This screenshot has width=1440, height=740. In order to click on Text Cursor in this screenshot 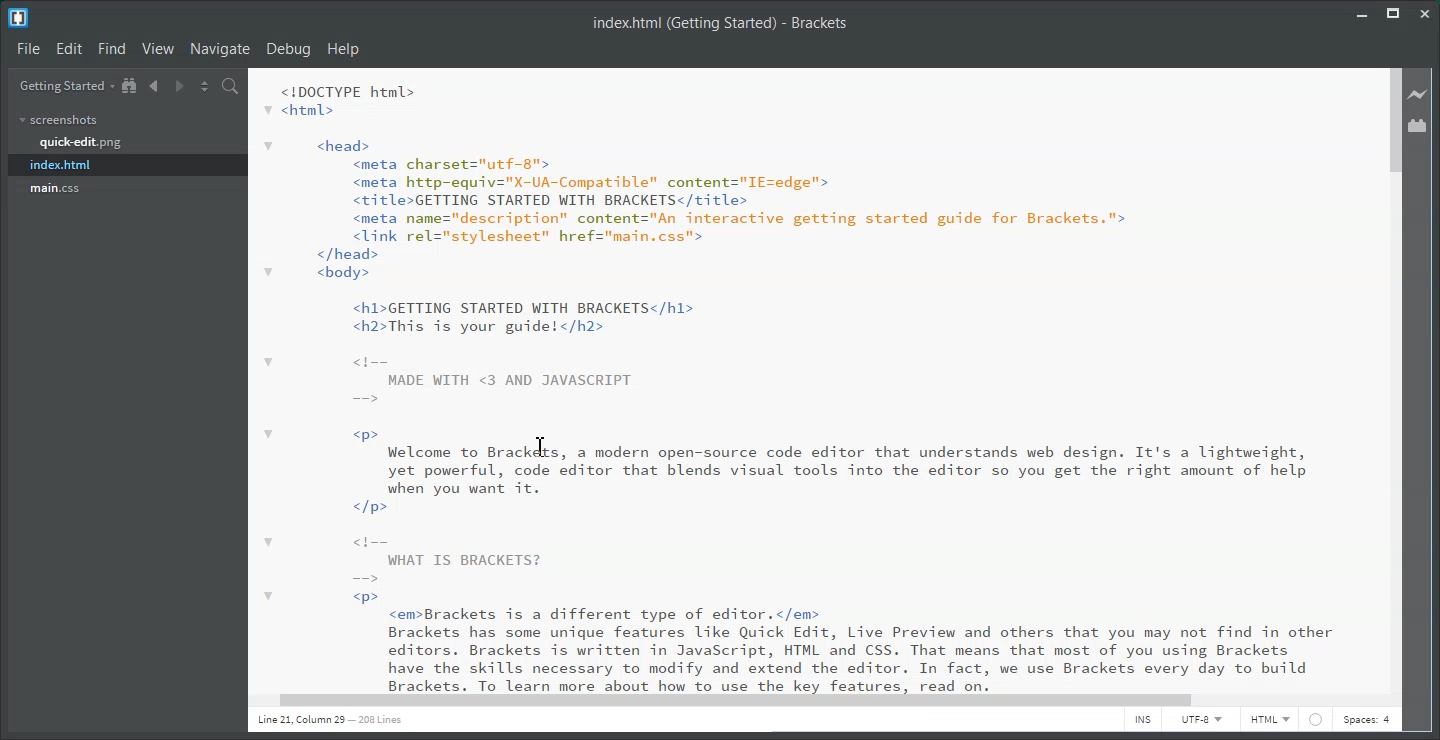, I will do `click(542, 445)`.